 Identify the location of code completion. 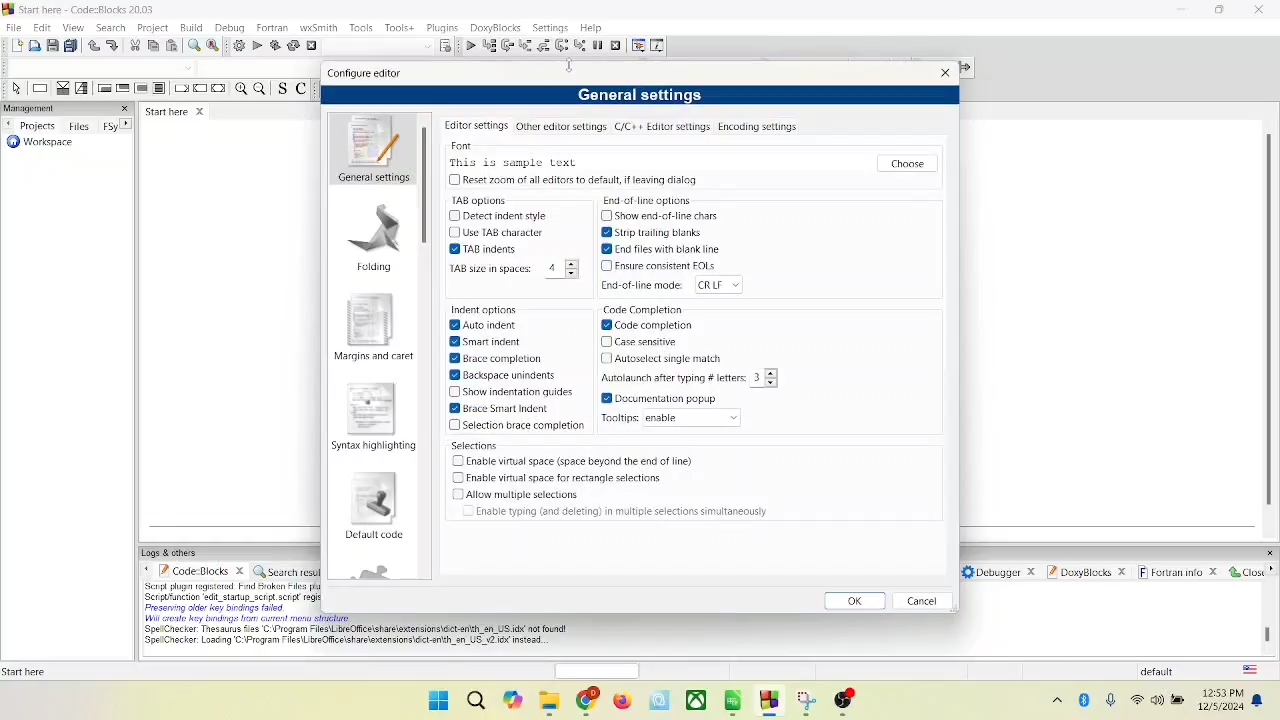
(648, 325).